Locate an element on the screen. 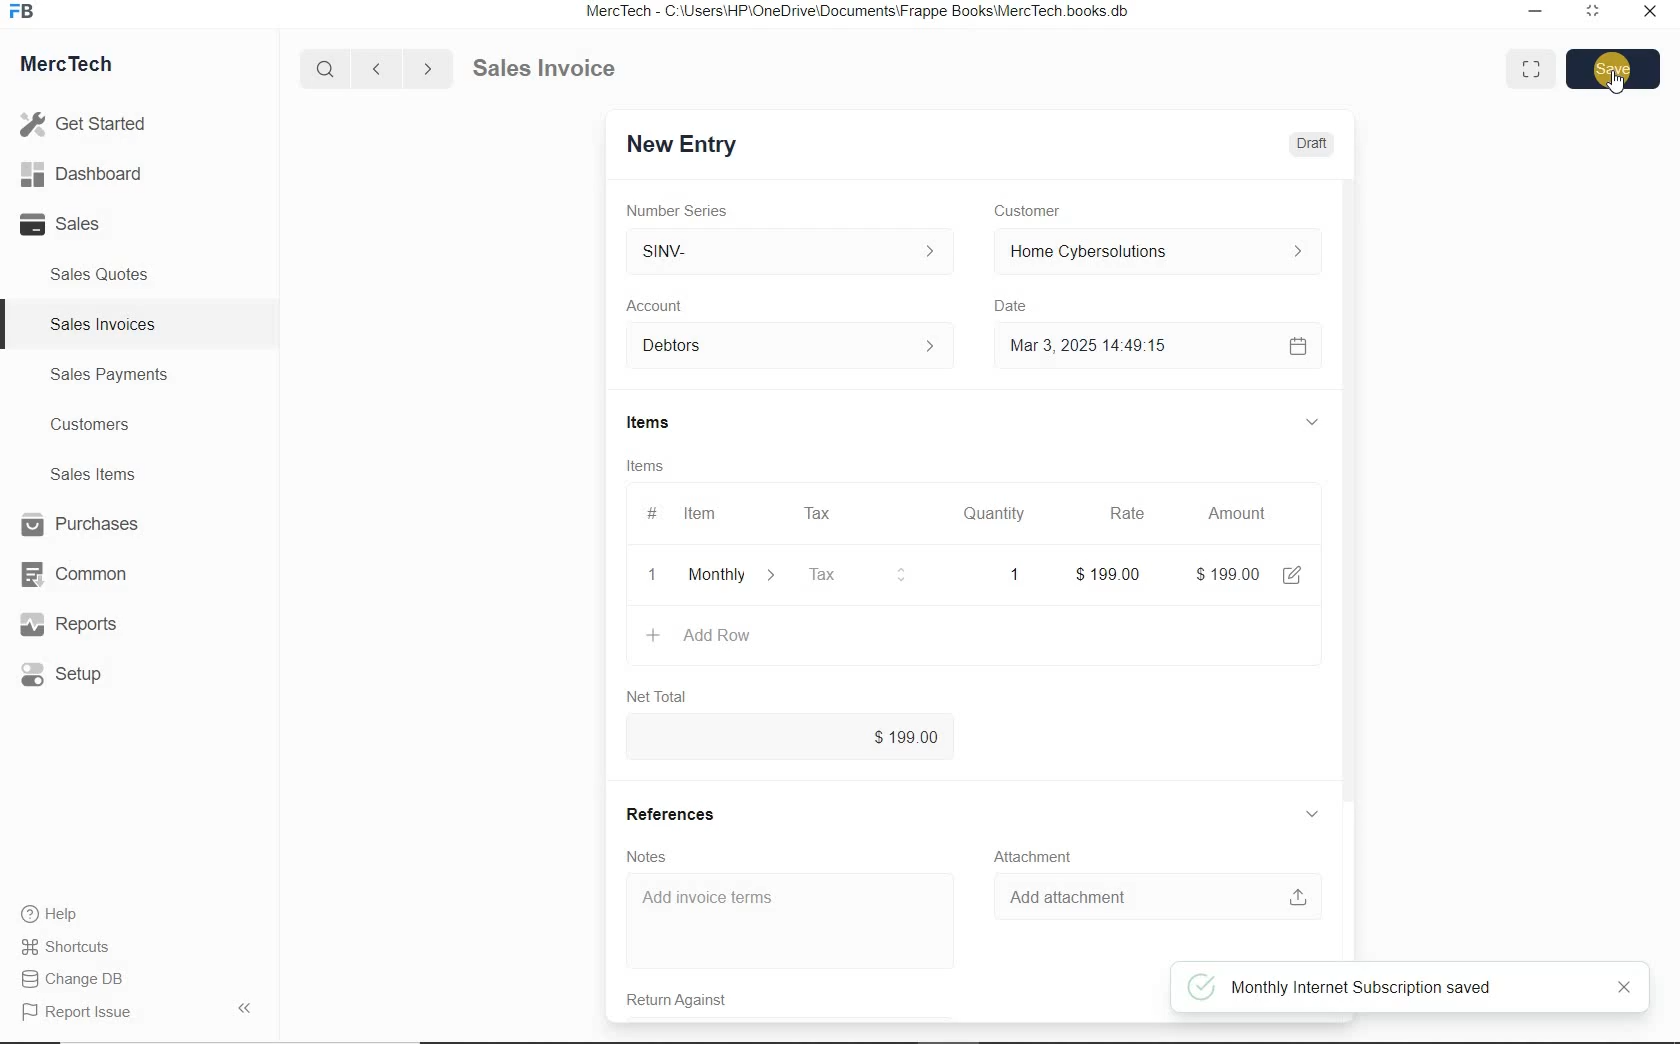 The width and height of the screenshot is (1680, 1044). Net Total is located at coordinates (657, 696).